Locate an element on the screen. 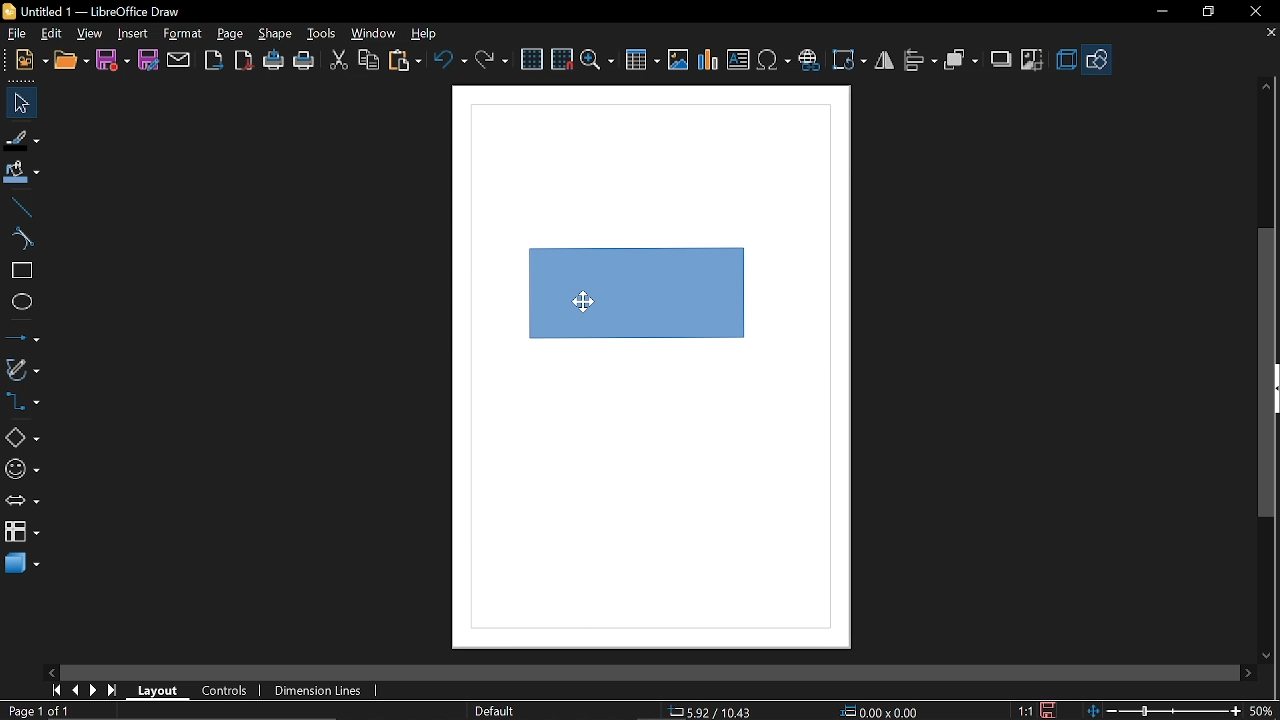 This screenshot has width=1280, height=720. vertical scrollbar is located at coordinates (1267, 374).